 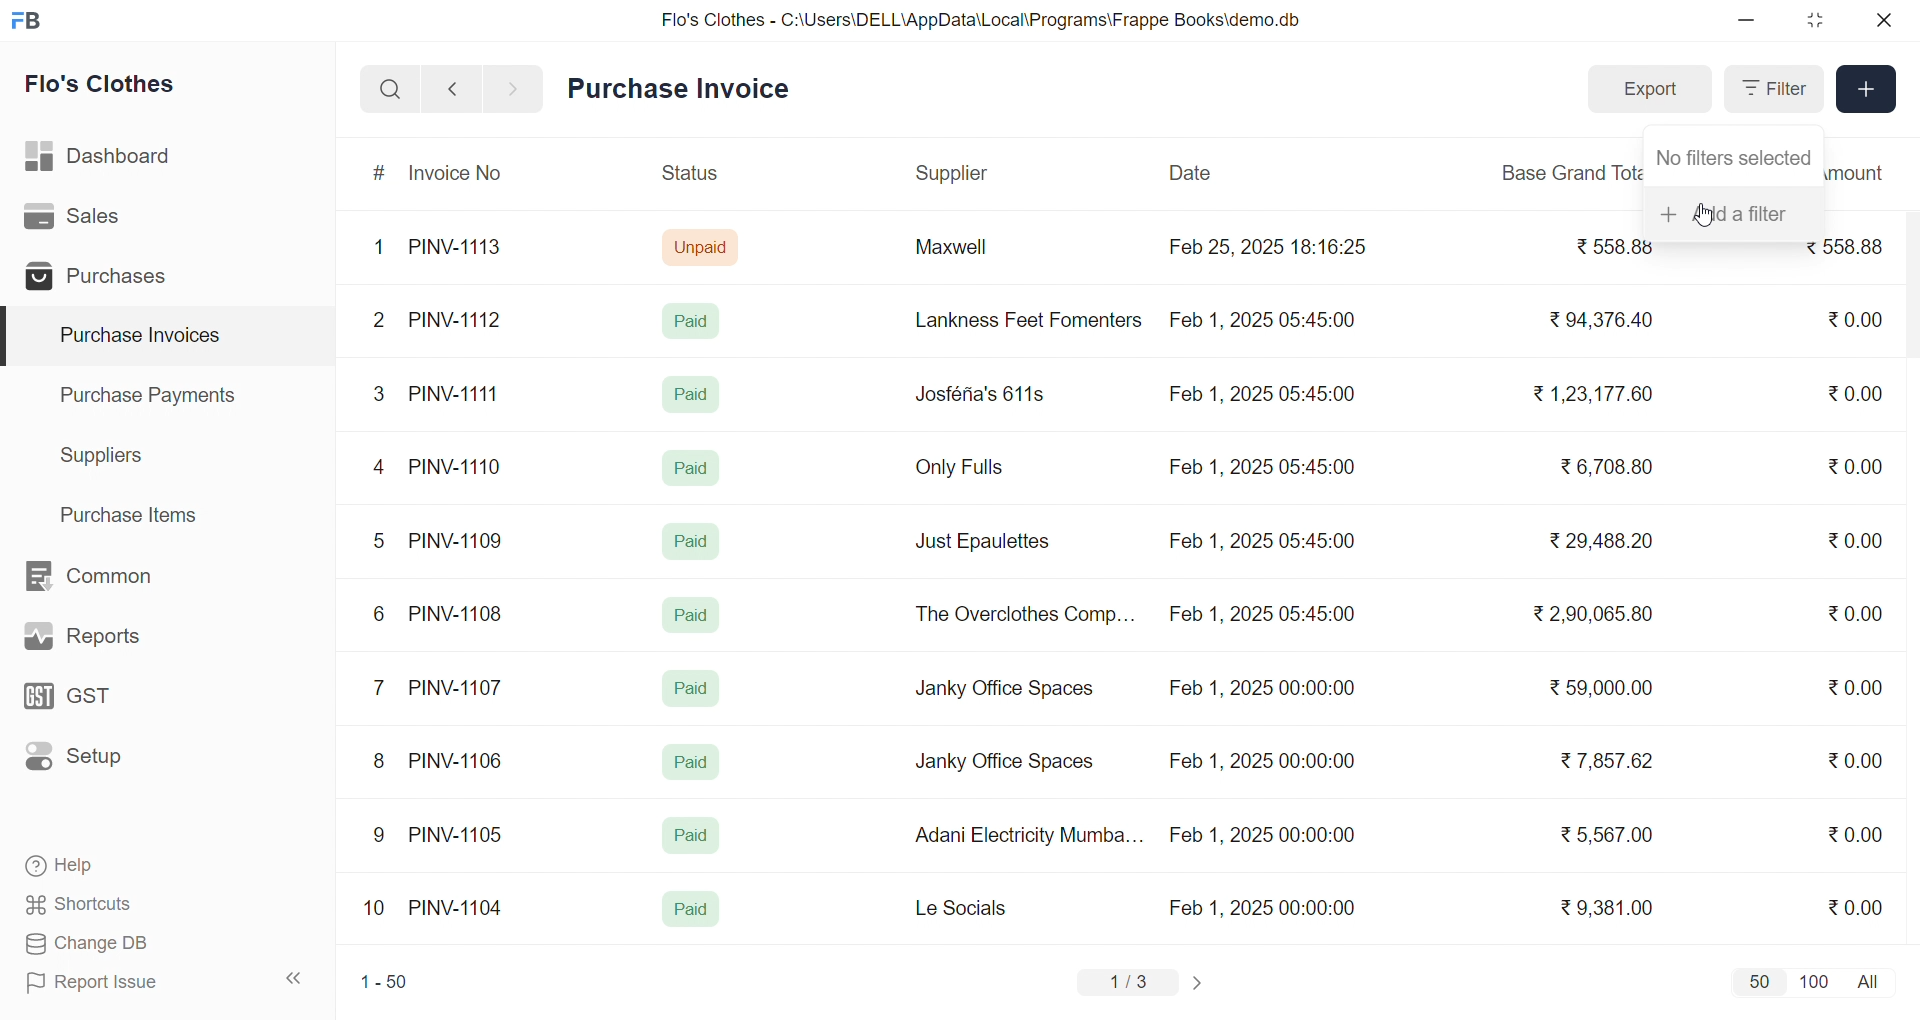 What do you see at coordinates (692, 615) in the screenshot?
I see `Paid` at bounding box center [692, 615].